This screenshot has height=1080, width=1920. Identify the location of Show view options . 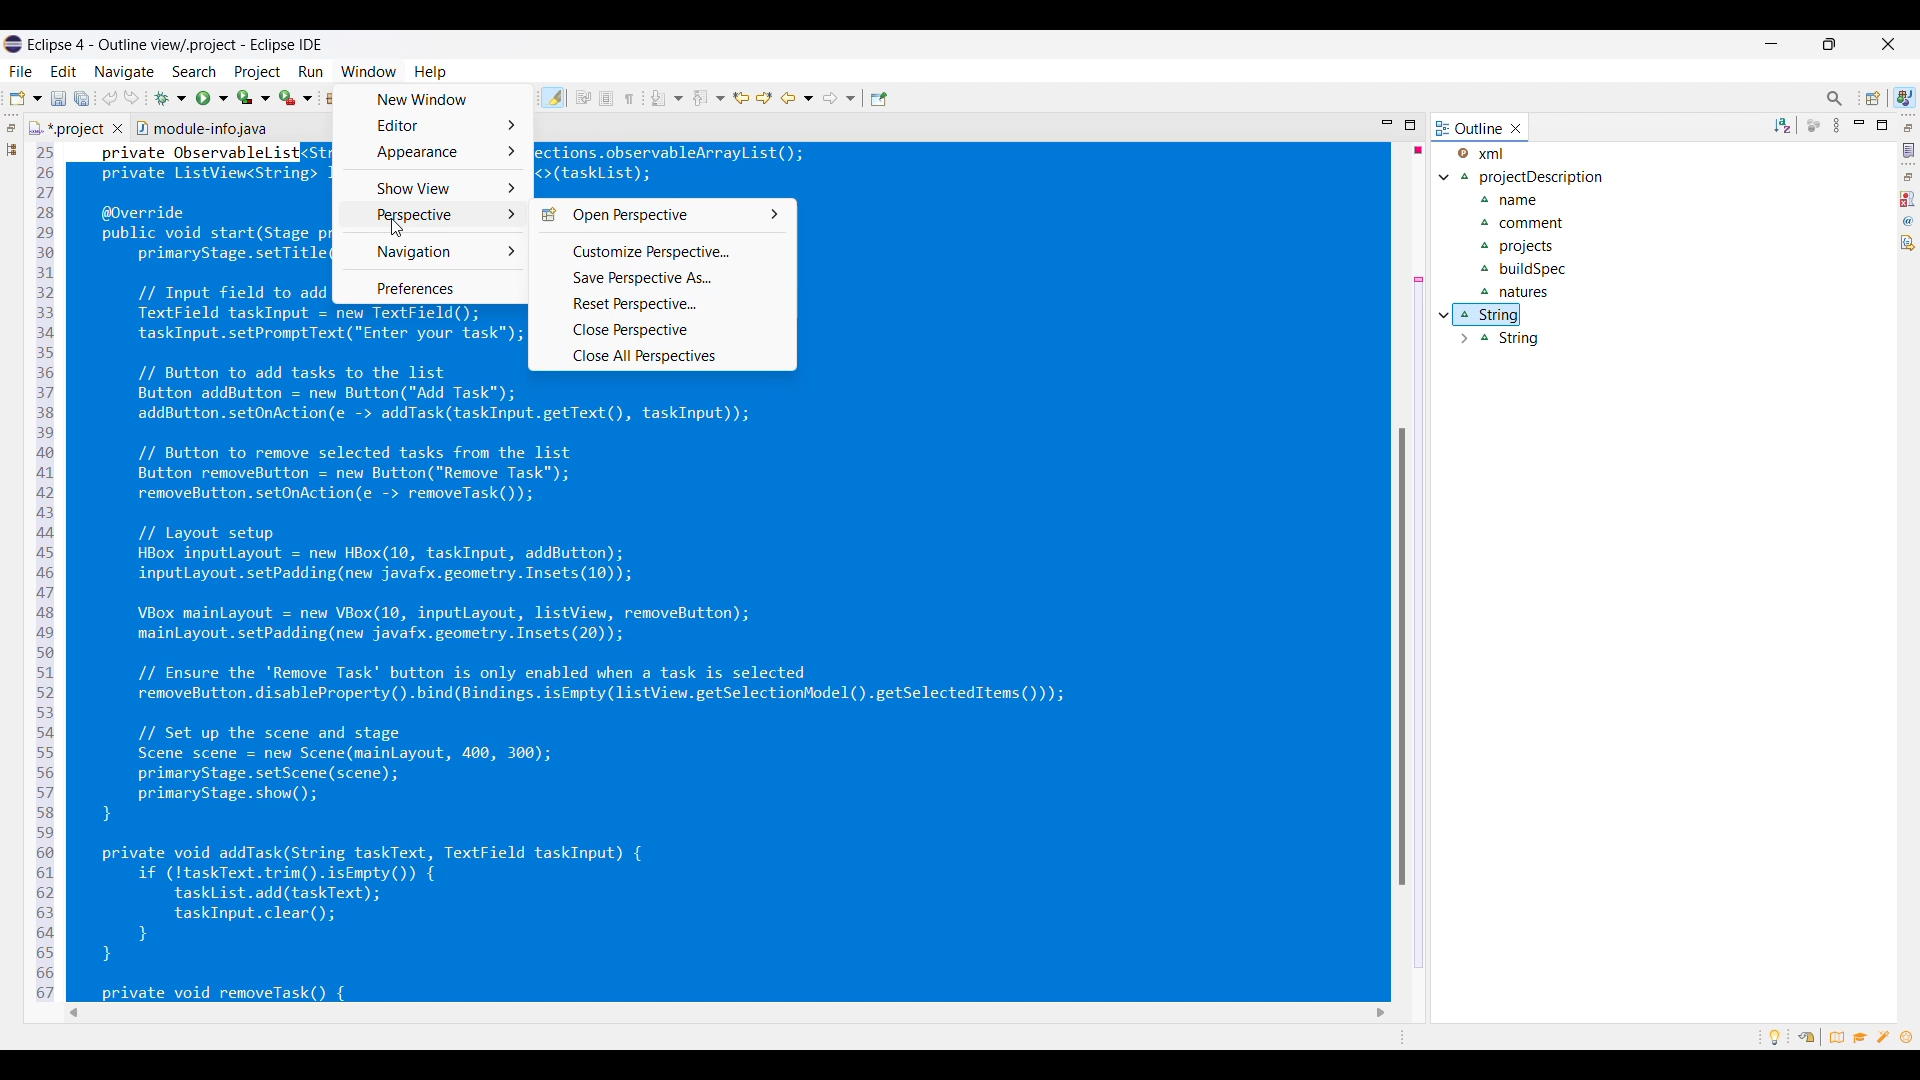
(434, 188).